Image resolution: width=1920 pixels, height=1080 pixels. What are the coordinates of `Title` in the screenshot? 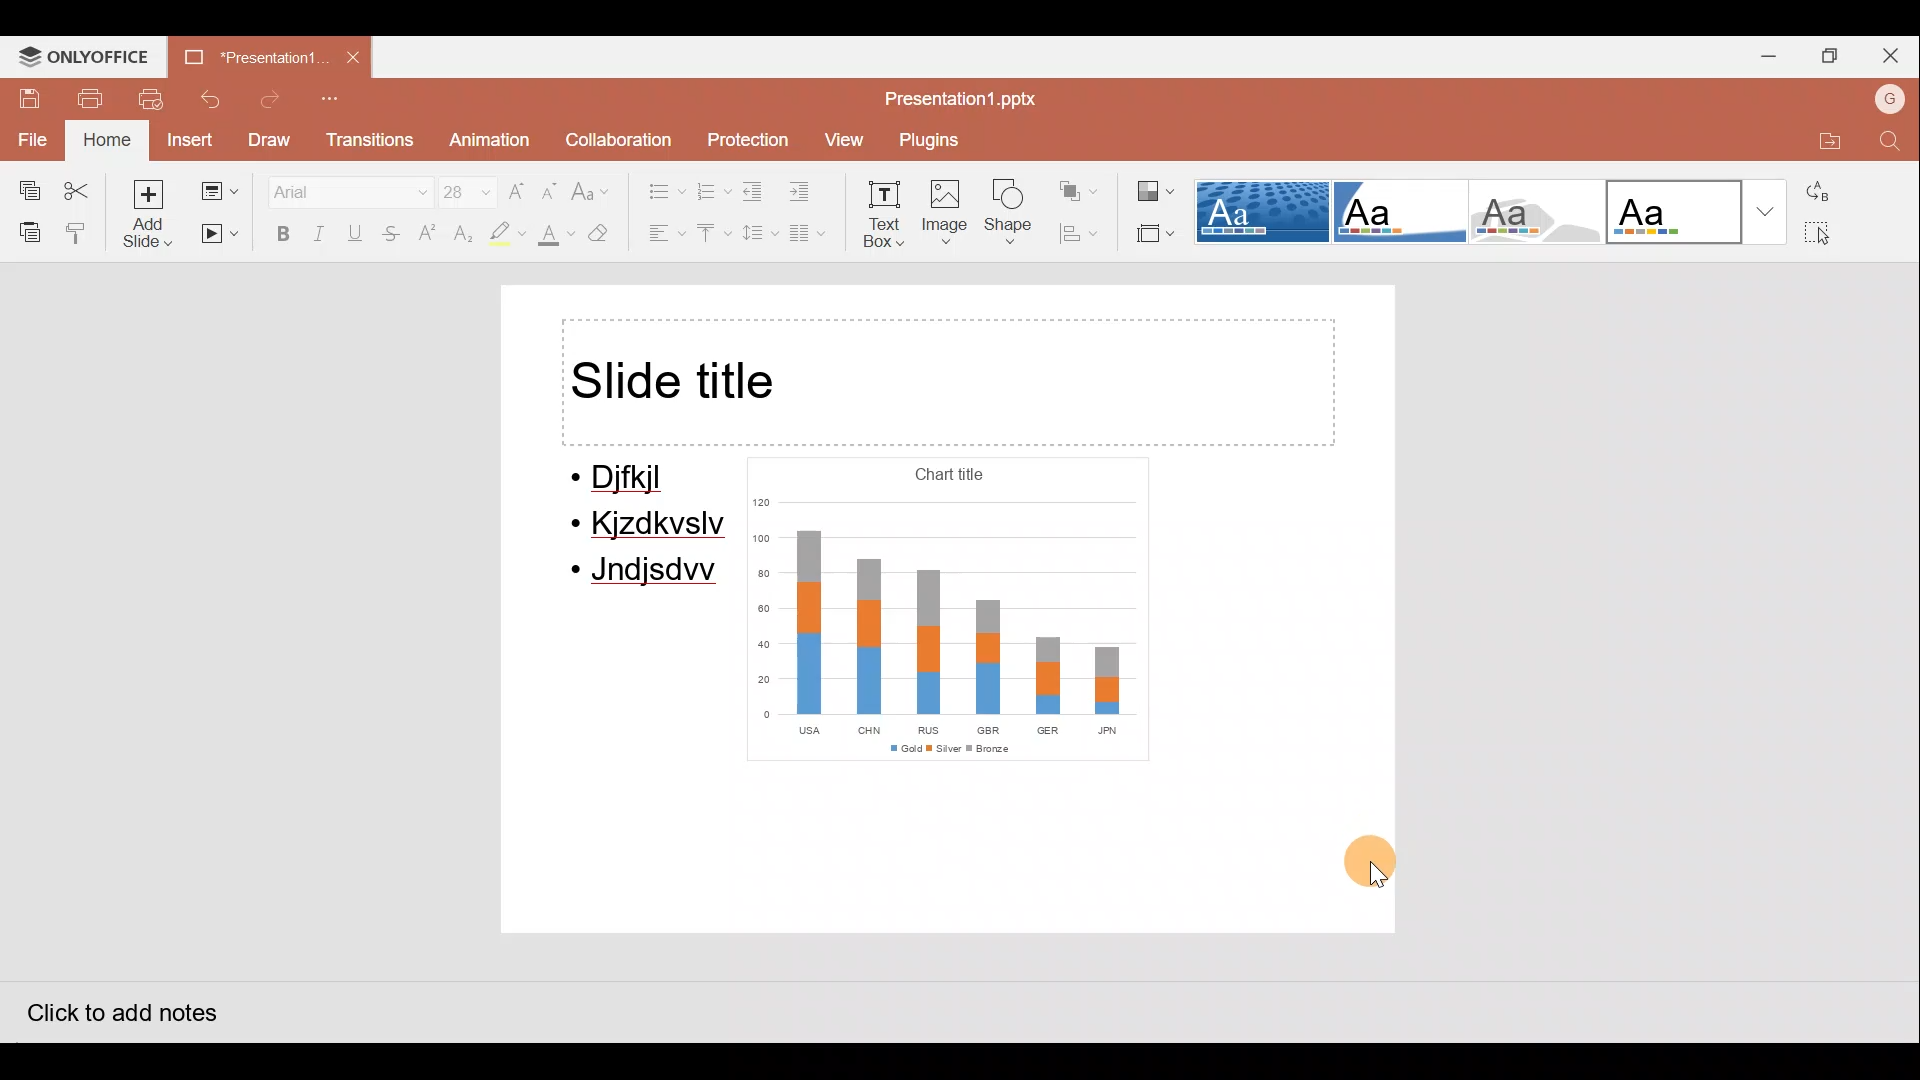 It's located at (948, 382).